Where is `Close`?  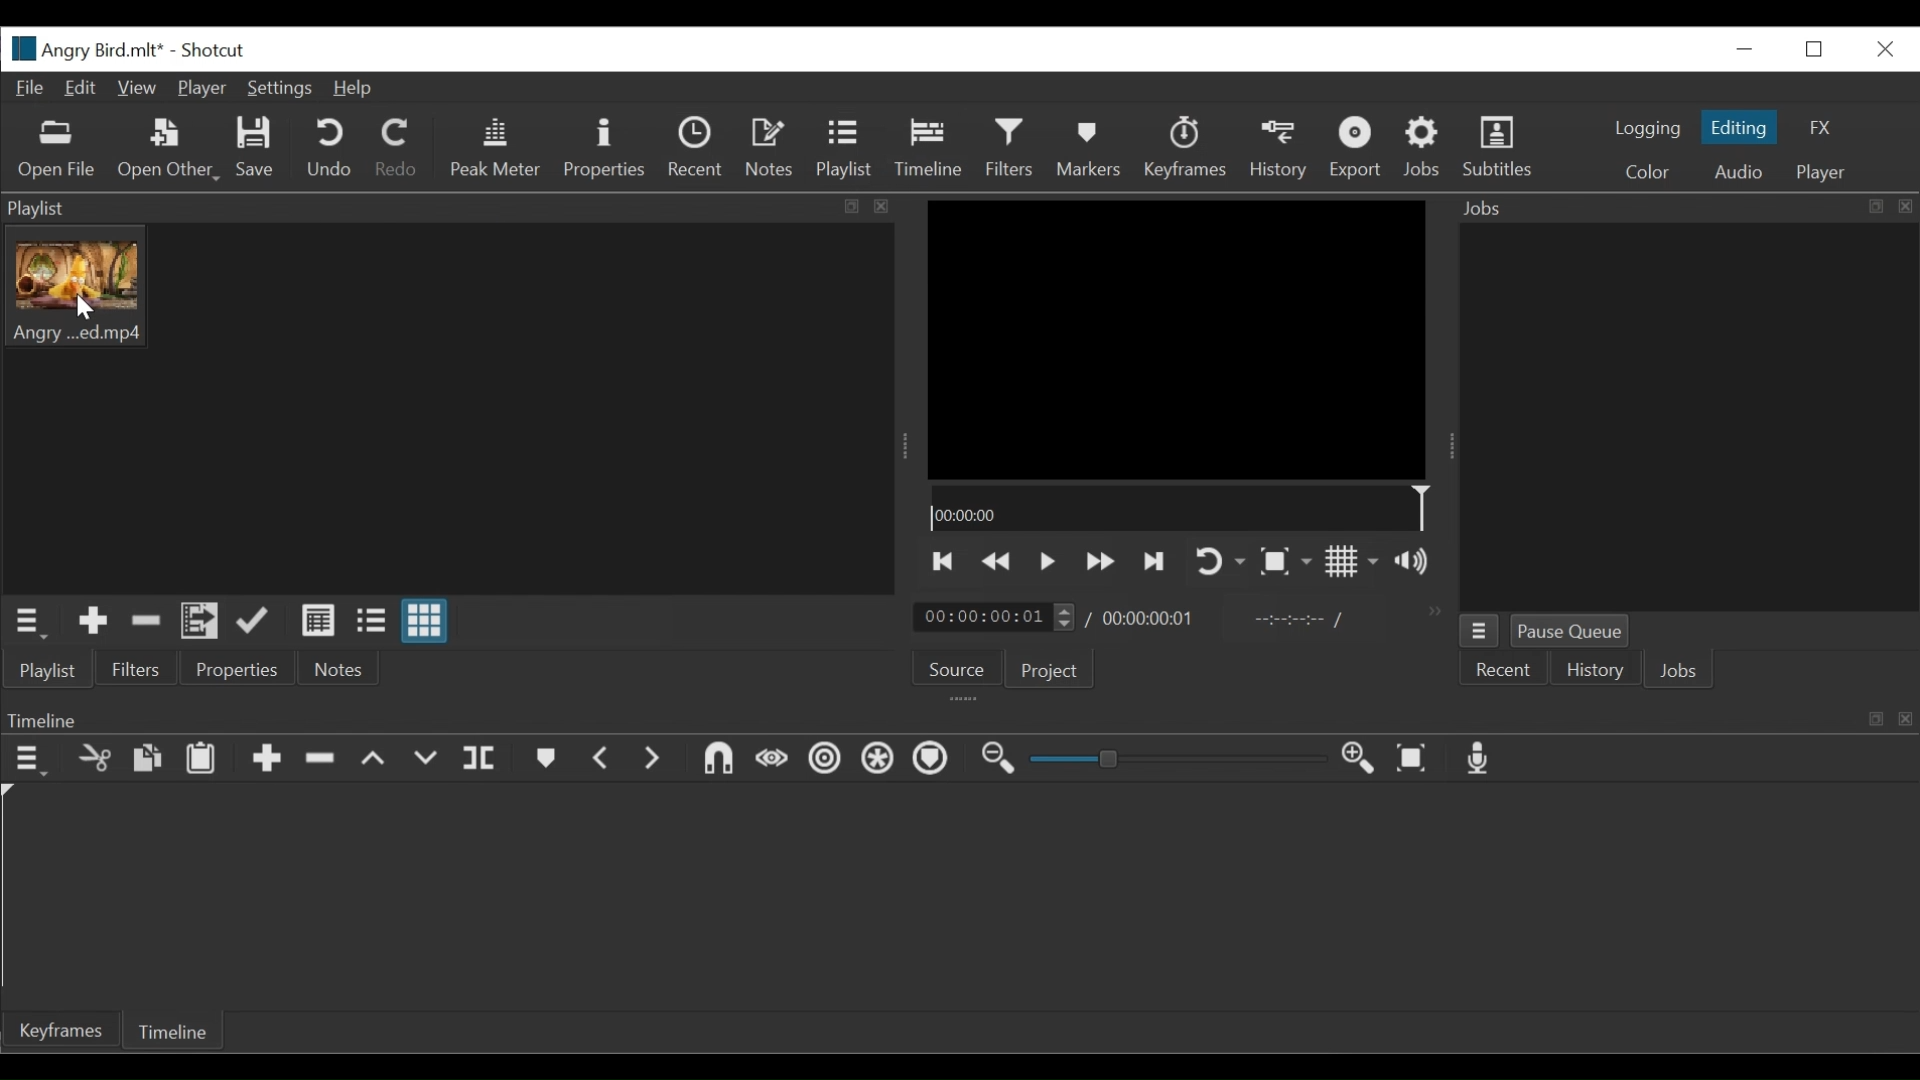
Close is located at coordinates (1883, 50).